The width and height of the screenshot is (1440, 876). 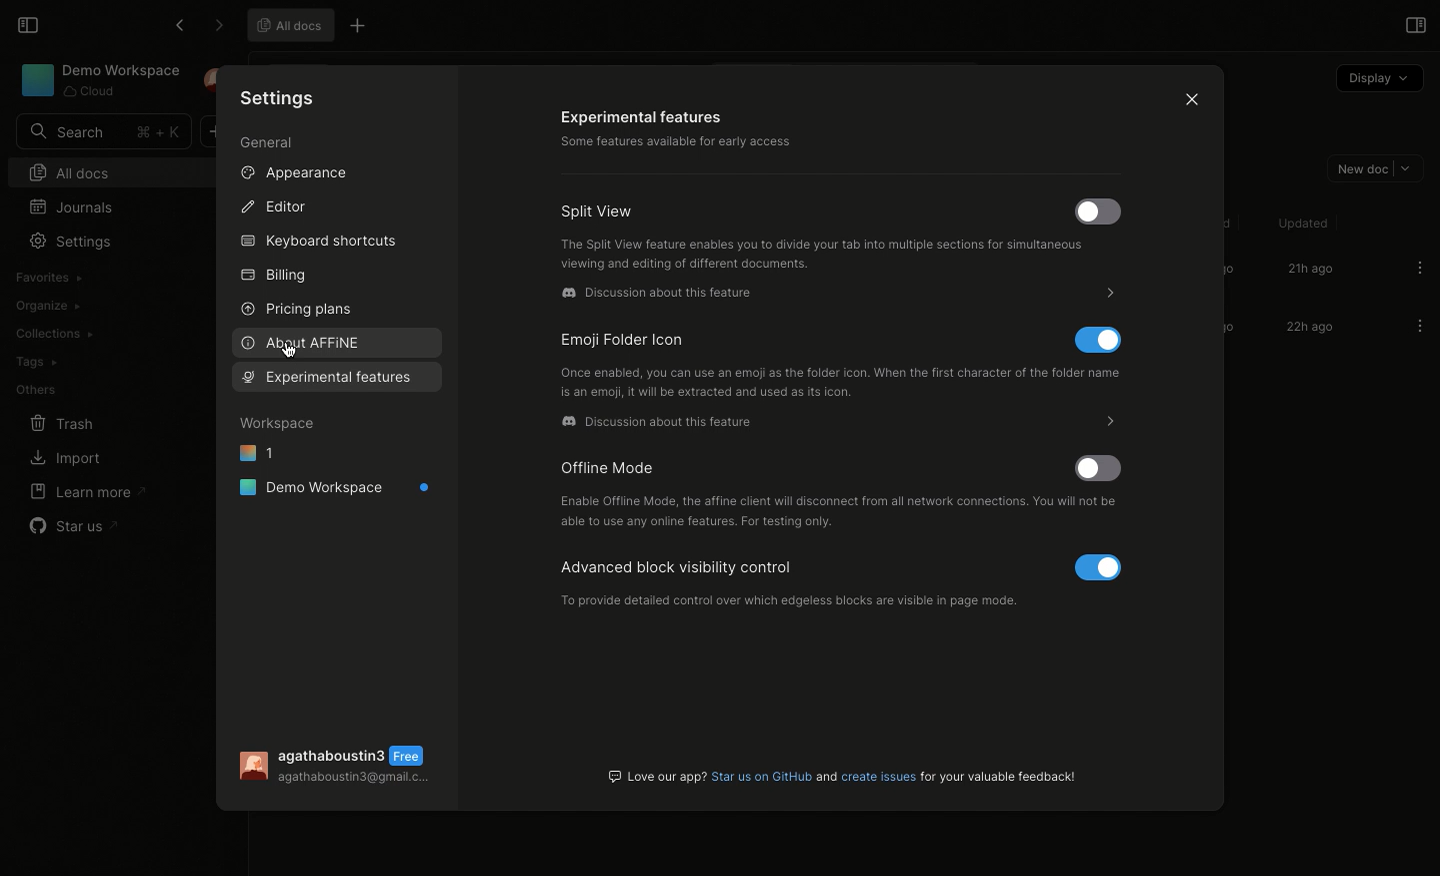 What do you see at coordinates (300, 554) in the screenshot?
I see `Properties` at bounding box center [300, 554].